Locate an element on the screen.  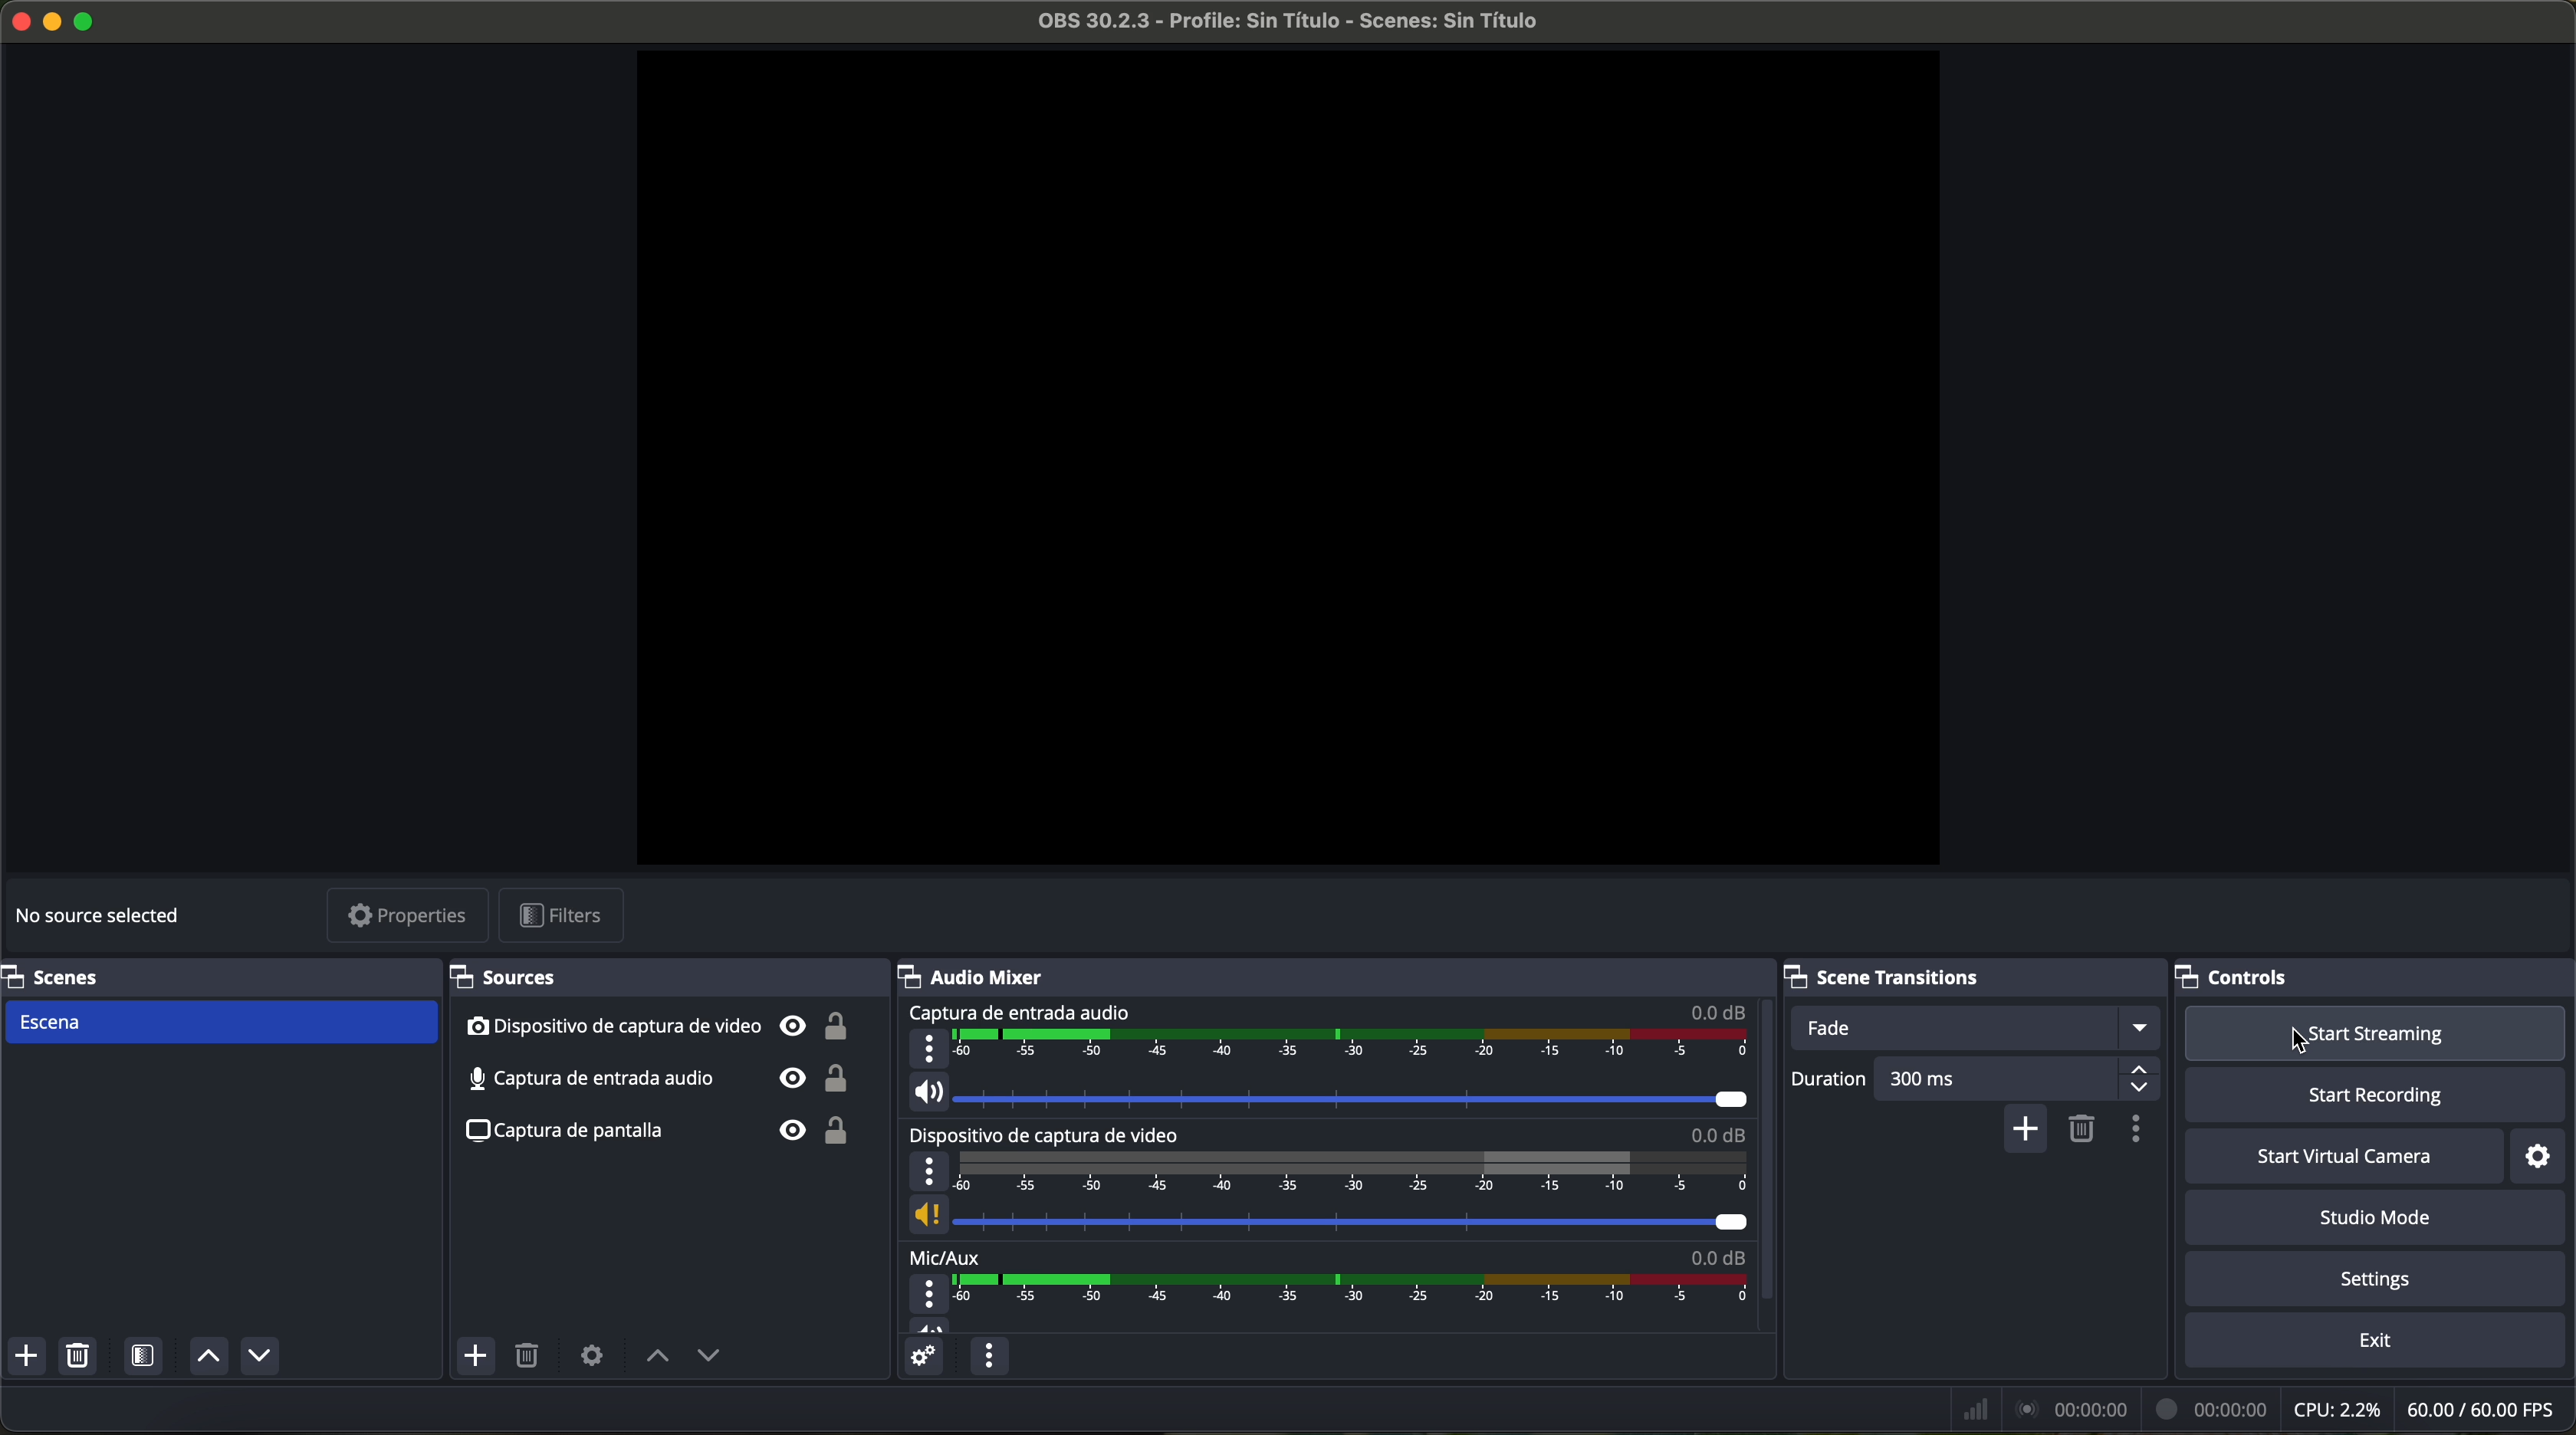
no source selected is located at coordinates (105, 912).